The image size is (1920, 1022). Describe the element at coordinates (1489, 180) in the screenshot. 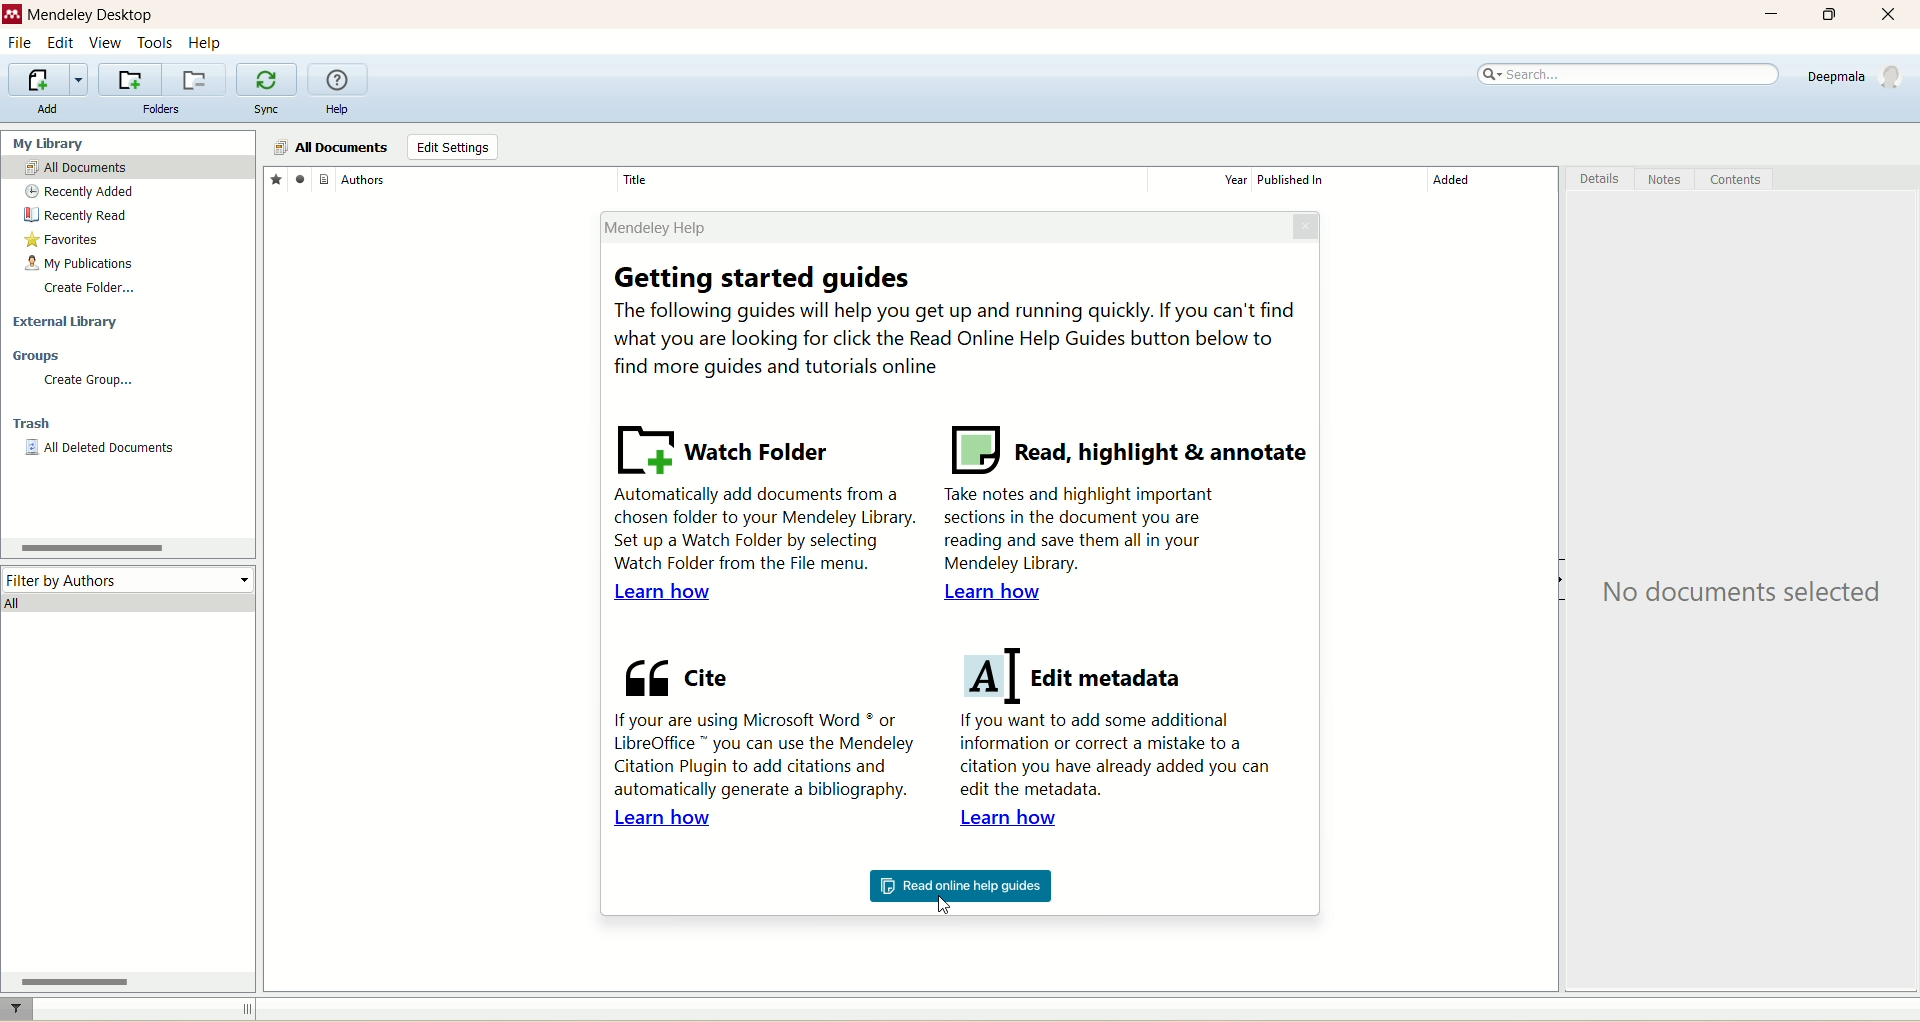

I see `added` at that location.